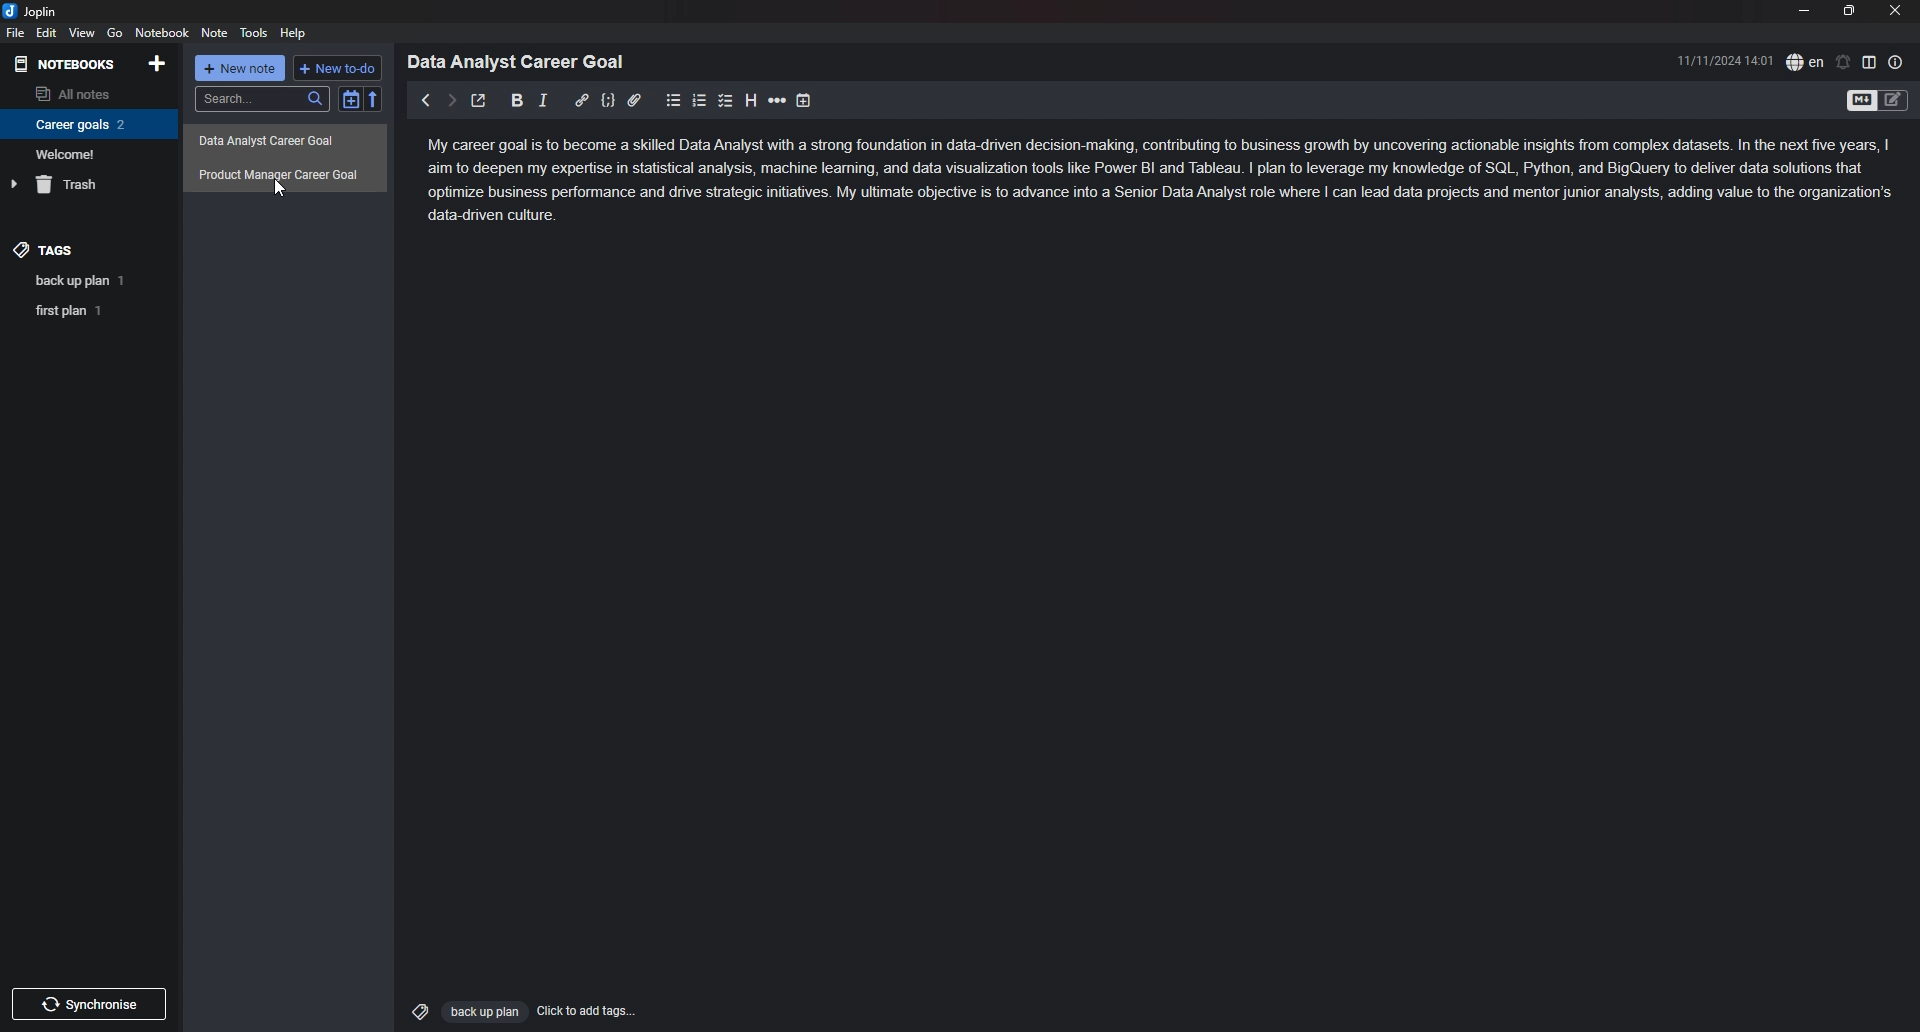  I want to click on notebooks, so click(67, 65).